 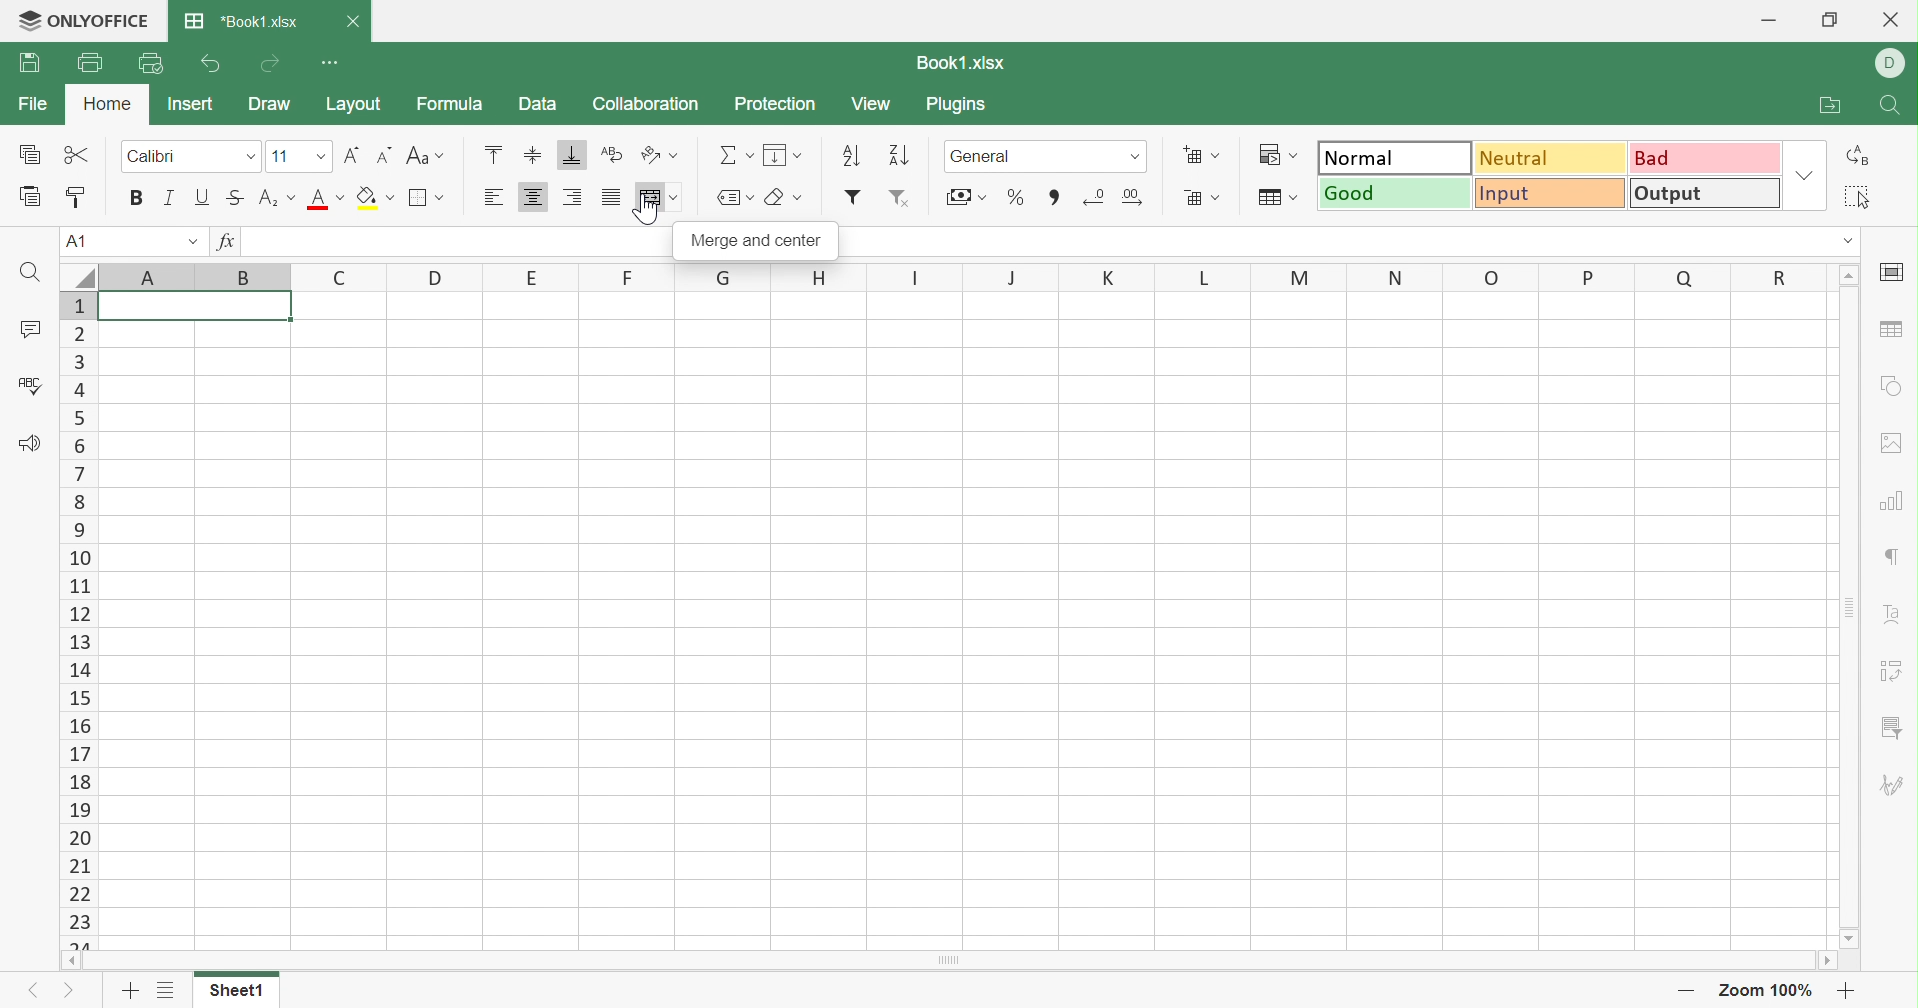 I want to click on Sheet1, so click(x=238, y=994).